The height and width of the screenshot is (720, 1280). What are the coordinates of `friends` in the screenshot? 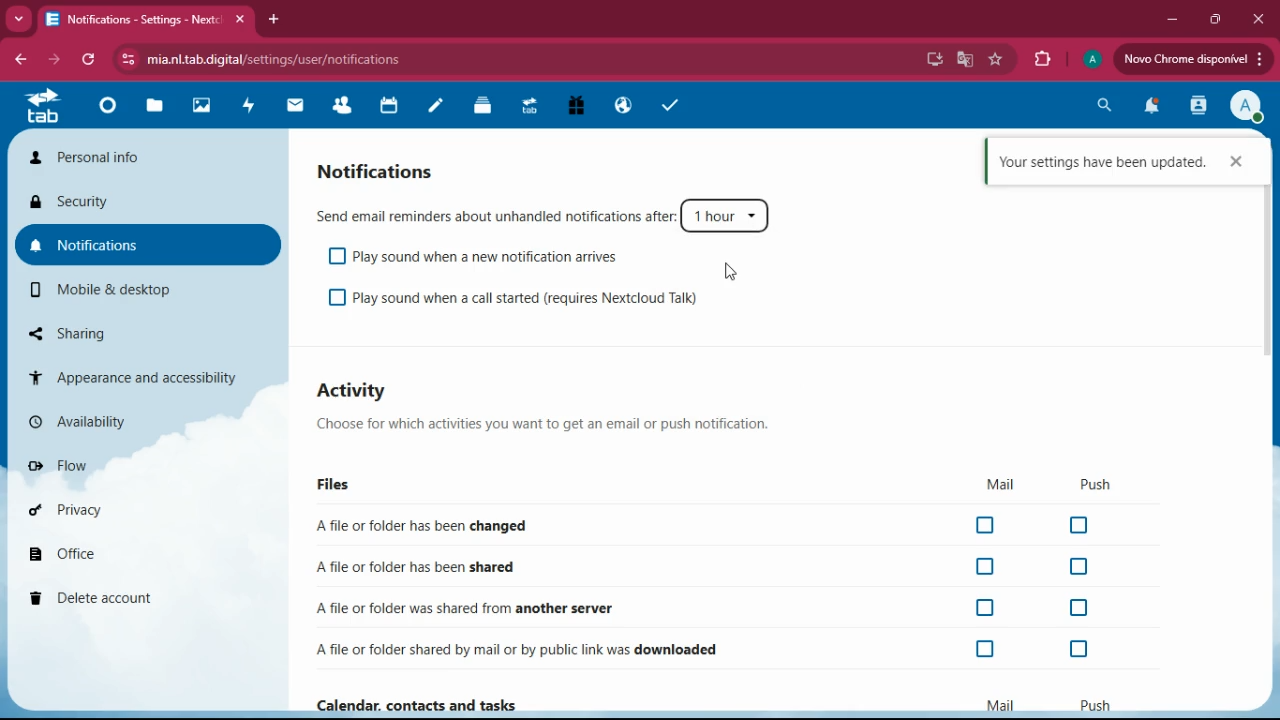 It's located at (346, 107).